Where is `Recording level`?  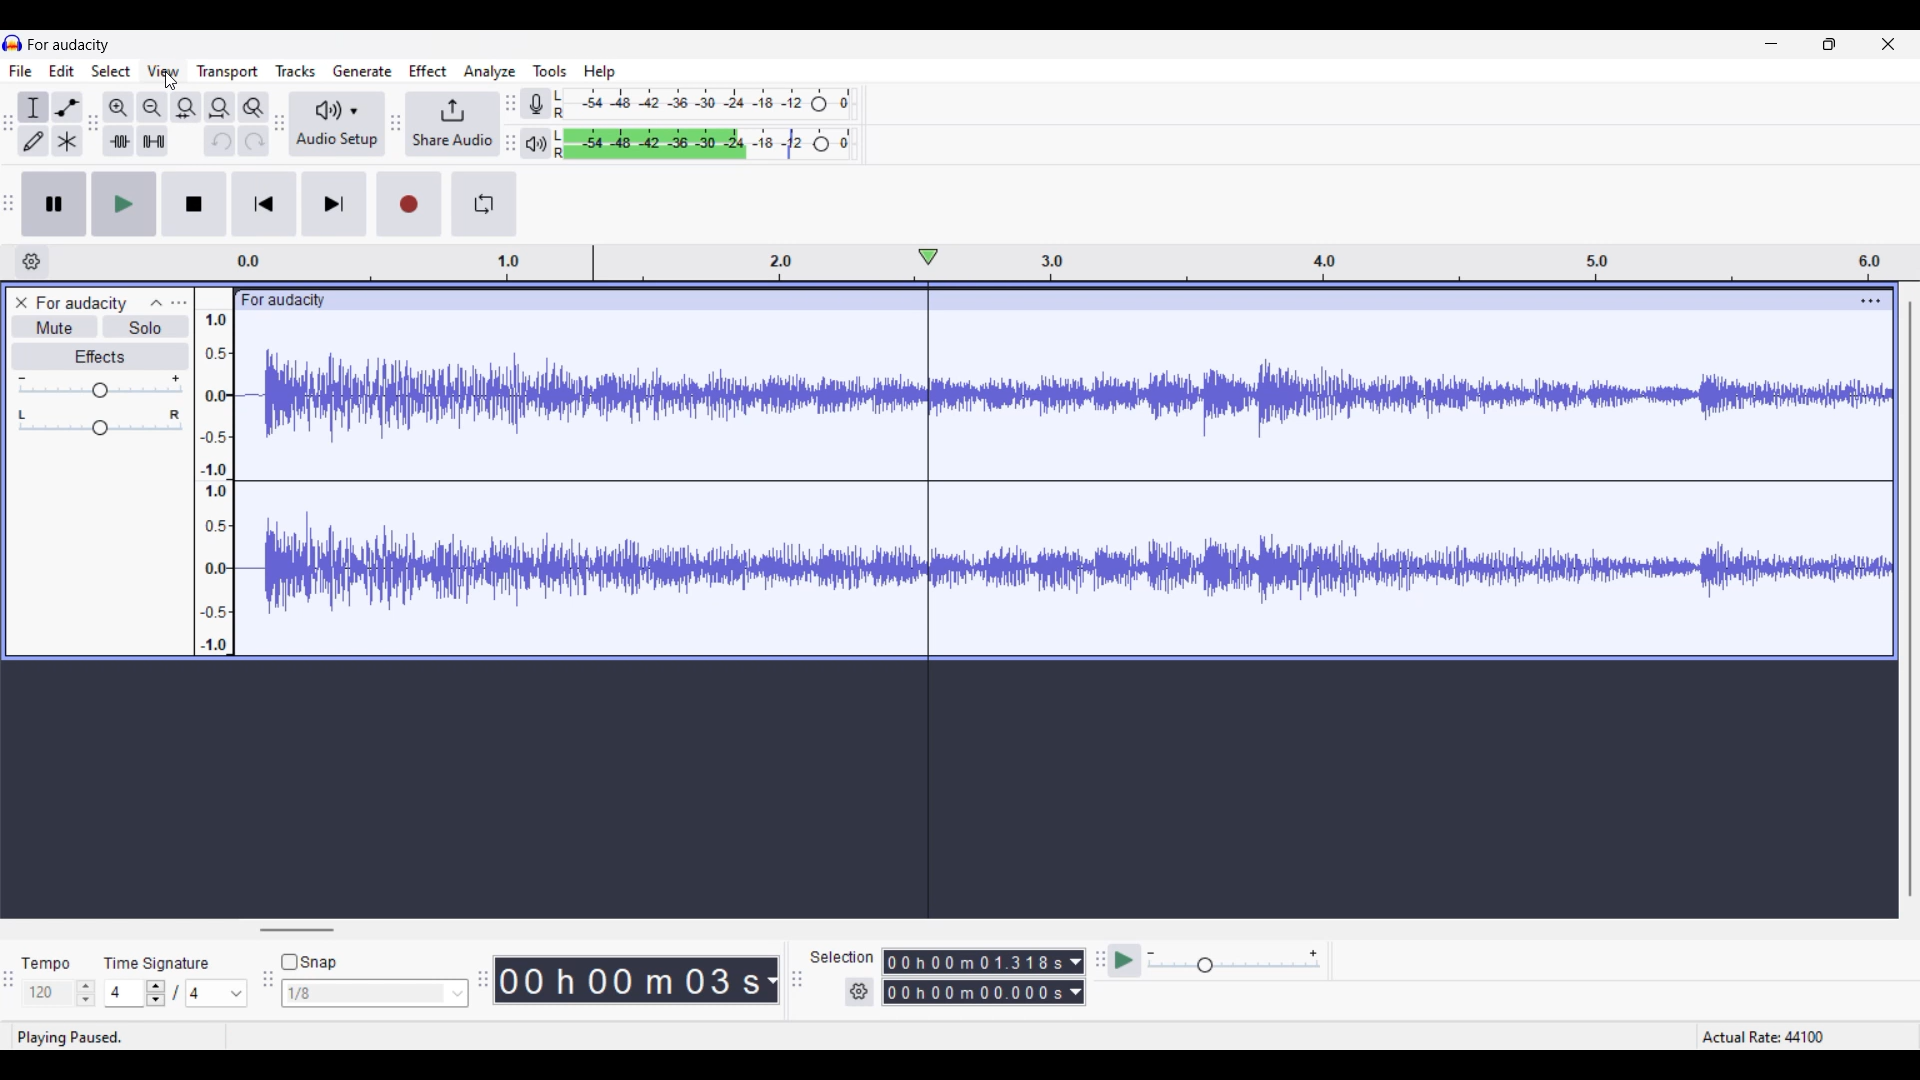 Recording level is located at coordinates (705, 104).